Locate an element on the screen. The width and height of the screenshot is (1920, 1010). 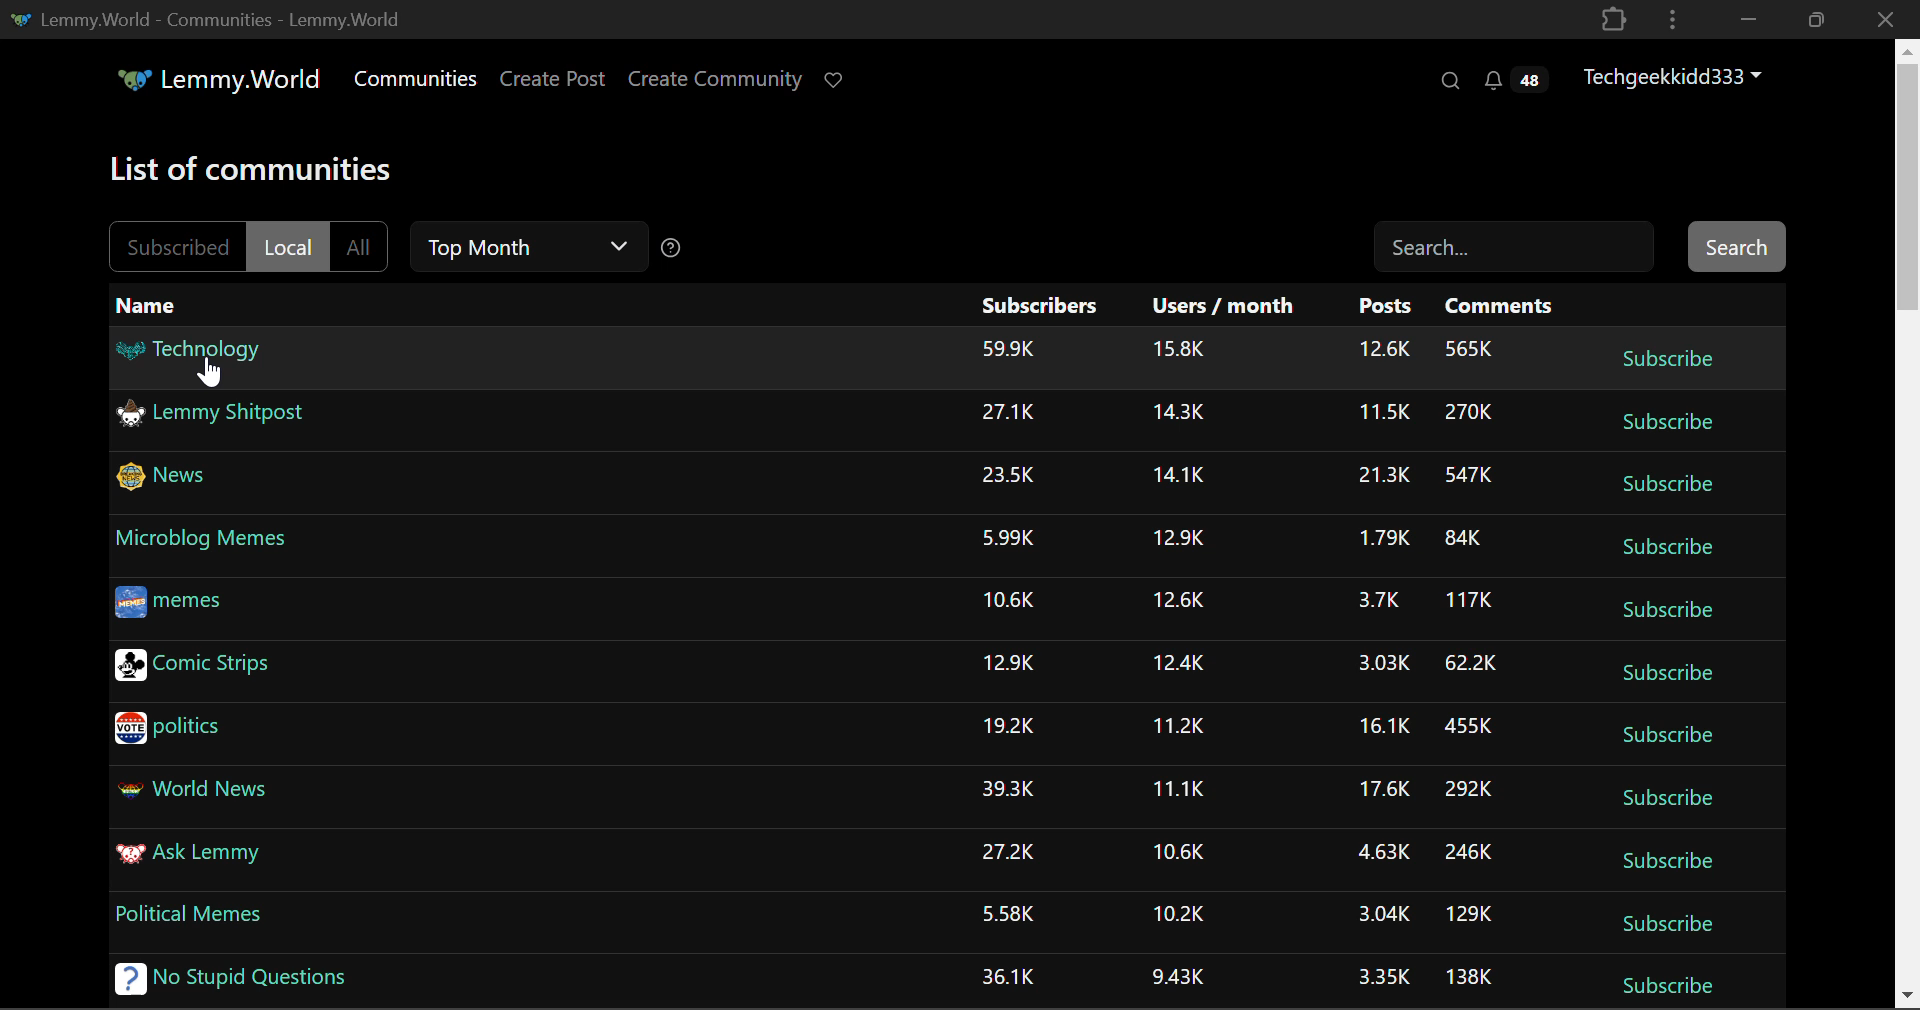
Subscribe is located at coordinates (1666, 549).